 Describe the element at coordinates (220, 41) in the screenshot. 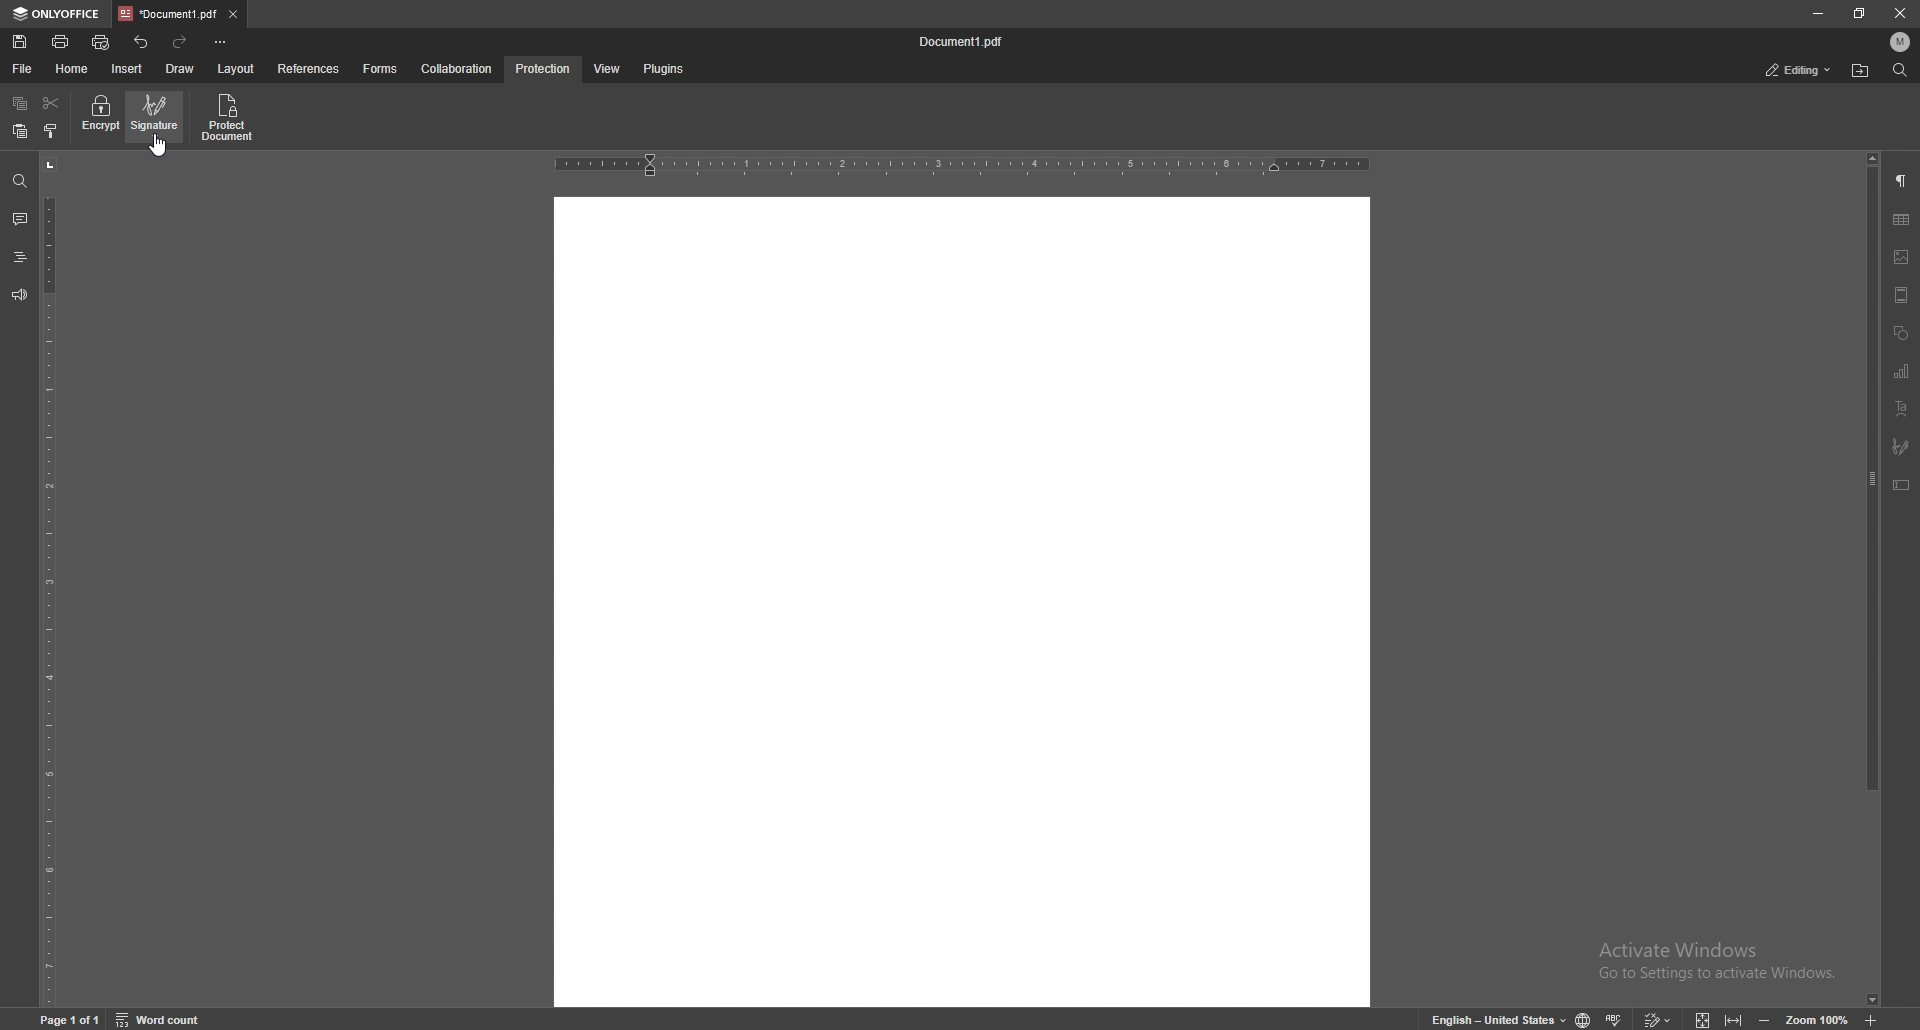

I see `customize toolbar` at that location.